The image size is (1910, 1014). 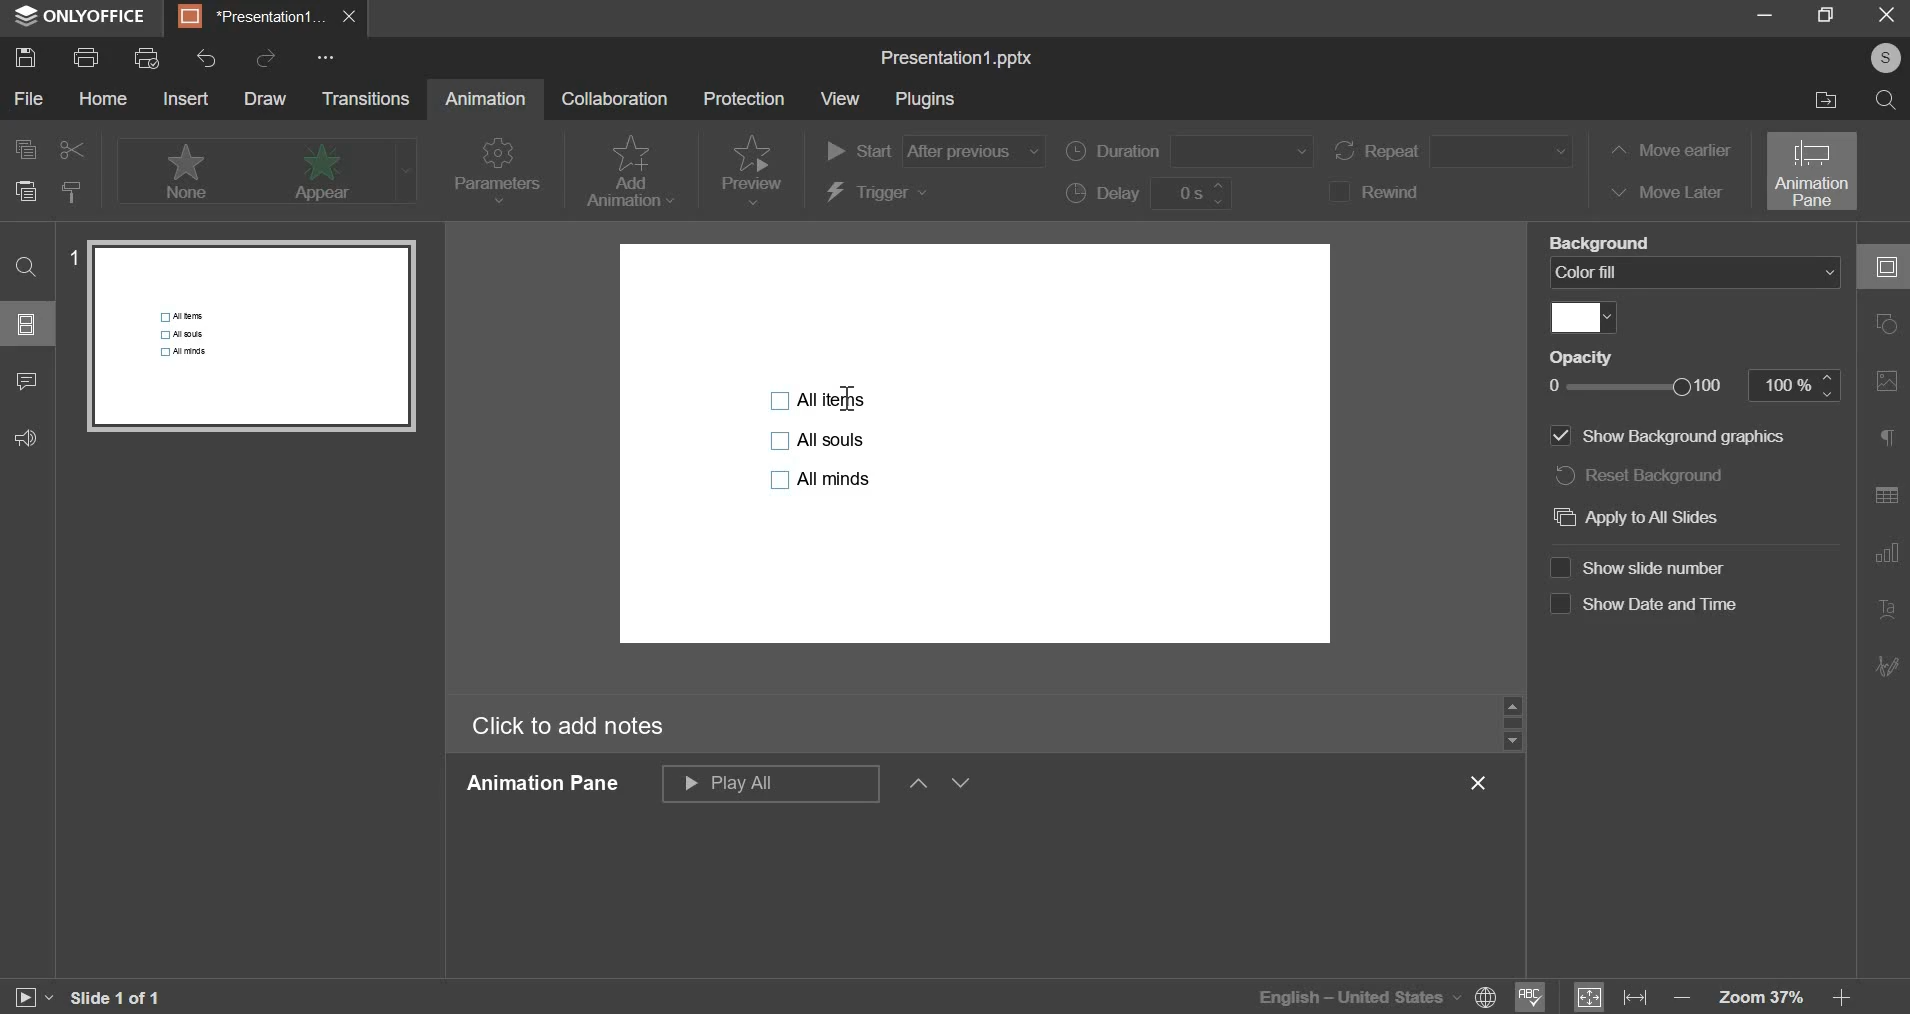 I want to click on slide 1 of 1, so click(x=114, y=998).